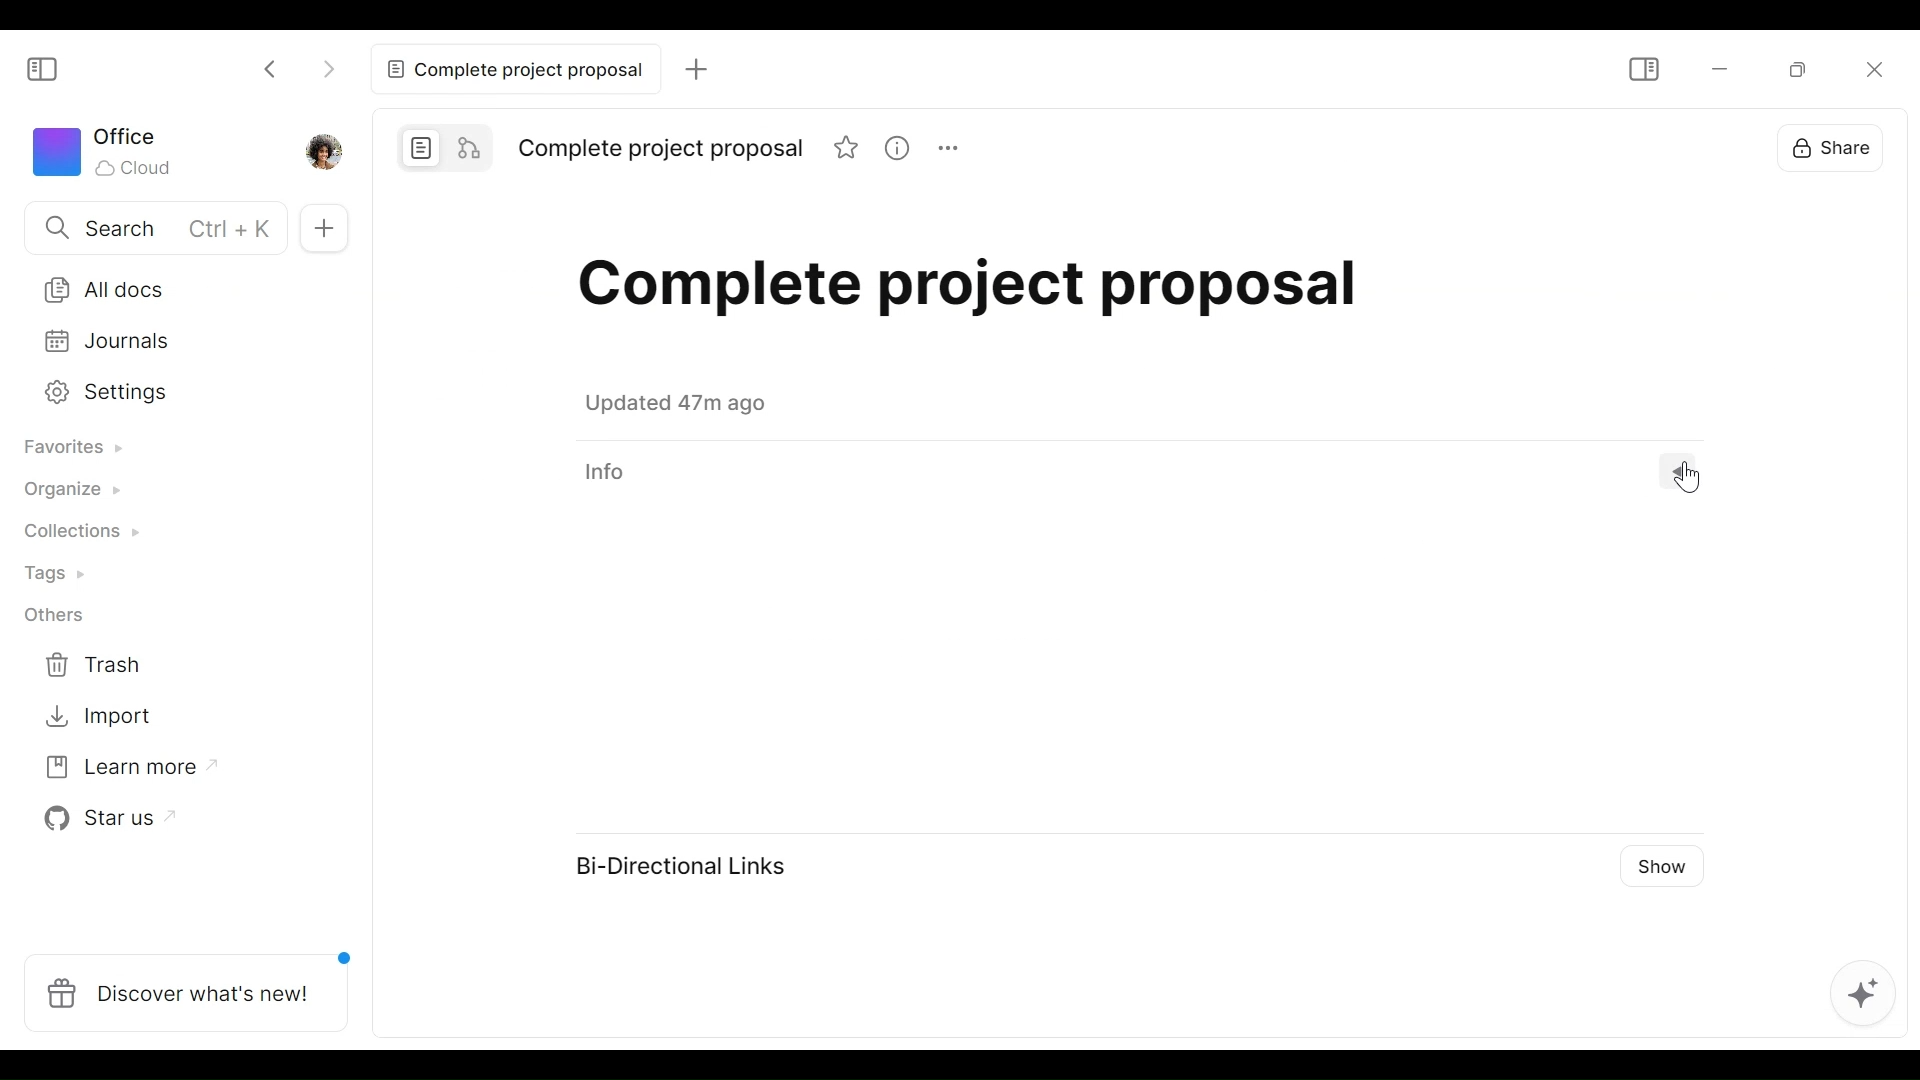  I want to click on Page mode, so click(417, 145).